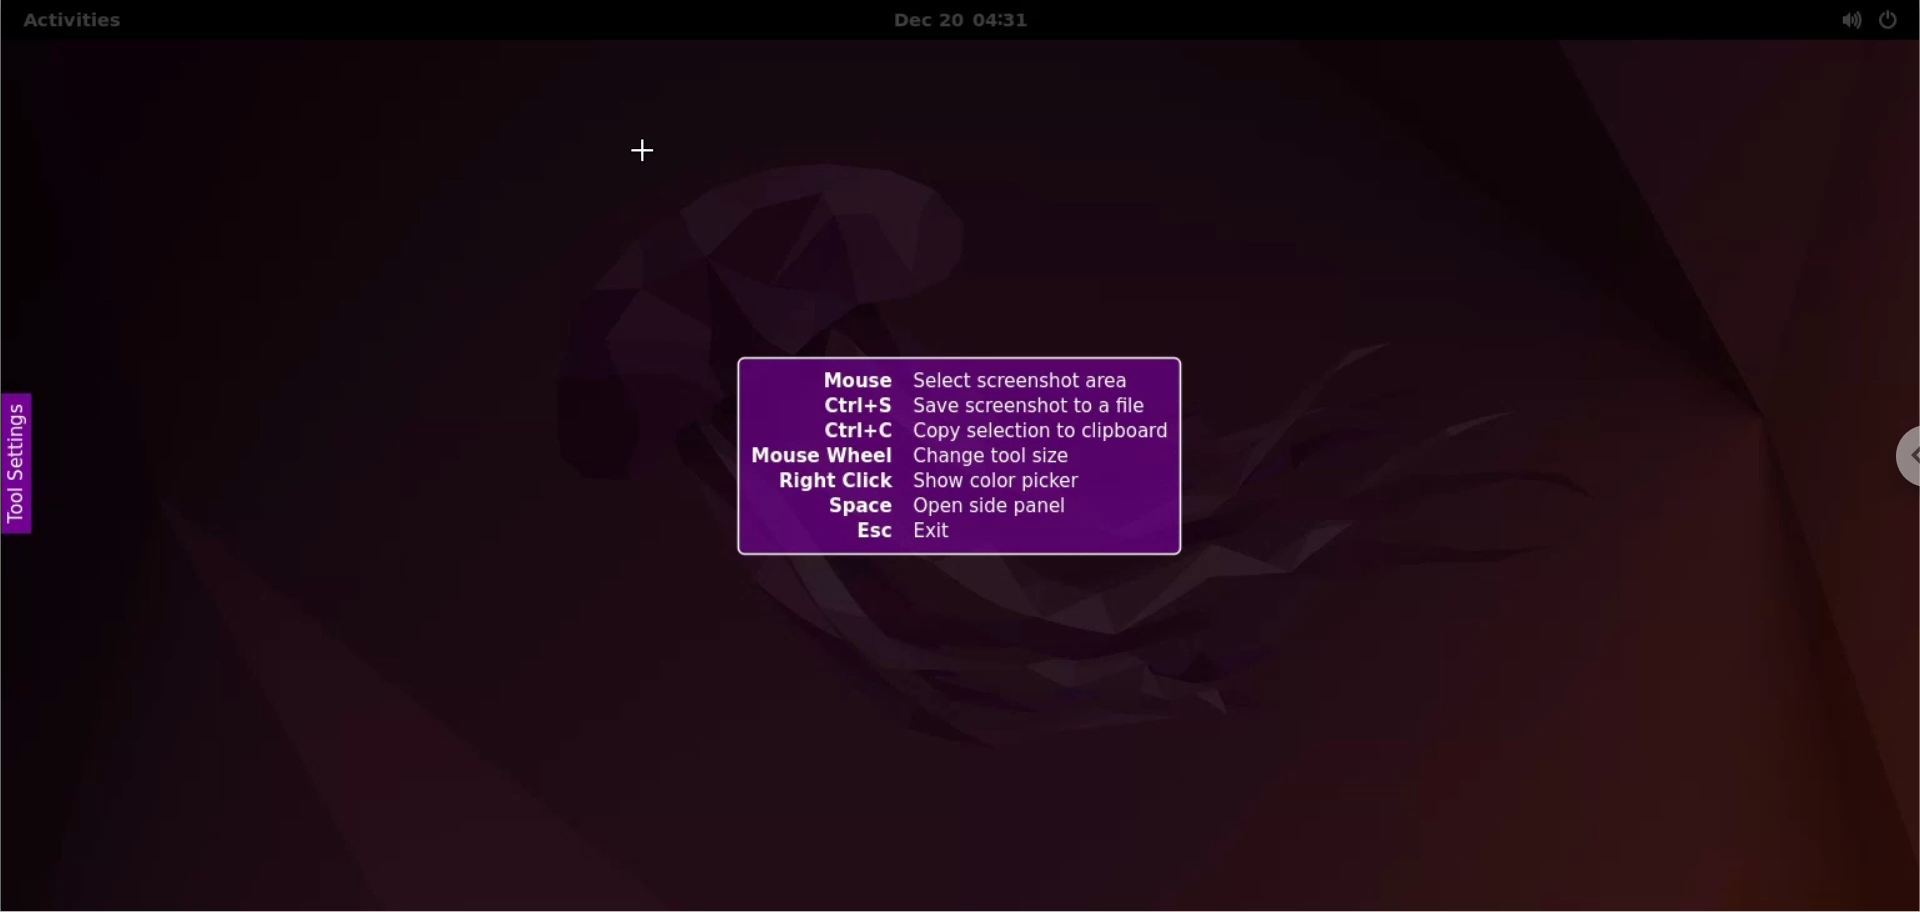 Image resolution: width=1920 pixels, height=912 pixels. Describe the element at coordinates (20, 472) in the screenshot. I see `tool settings` at that location.